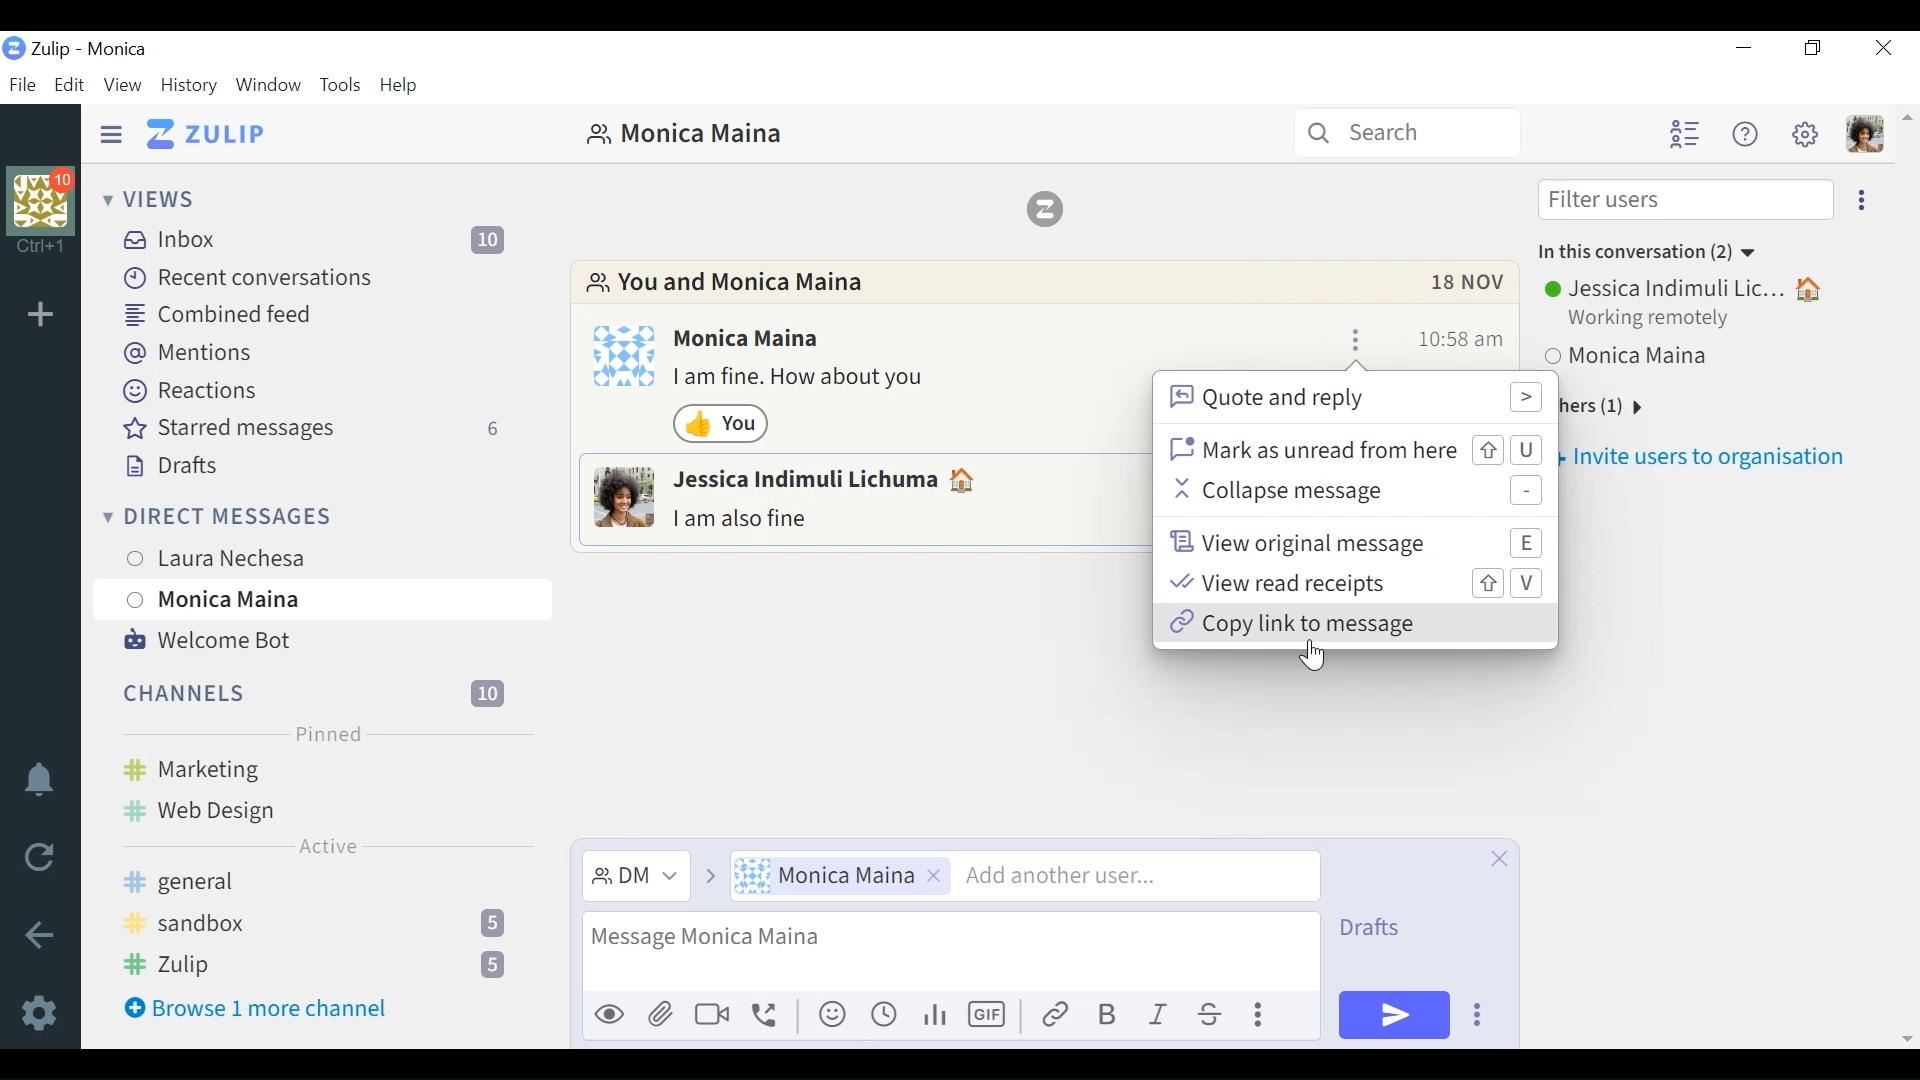  Describe the element at coordinates (1813, 49) in the screenshot. I see `Restore` at that location.